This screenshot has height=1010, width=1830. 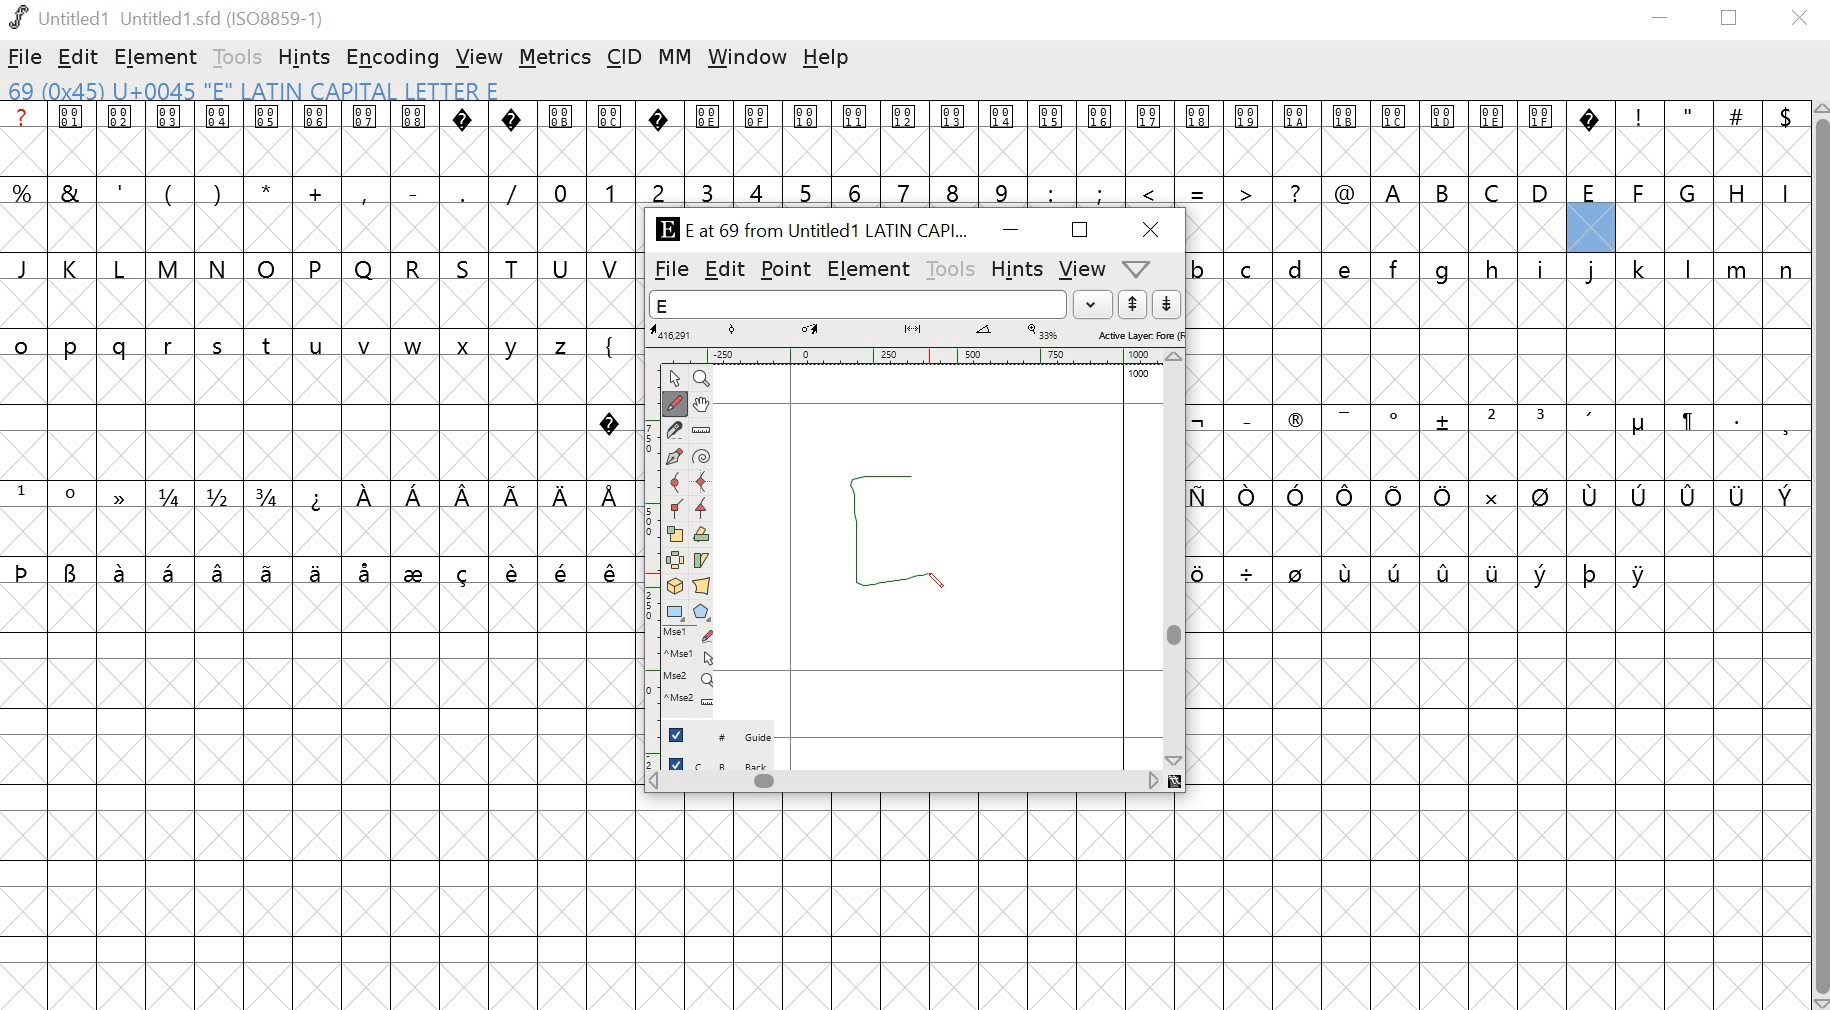 I want to click on empty cells, so click(x=1500, y=797).